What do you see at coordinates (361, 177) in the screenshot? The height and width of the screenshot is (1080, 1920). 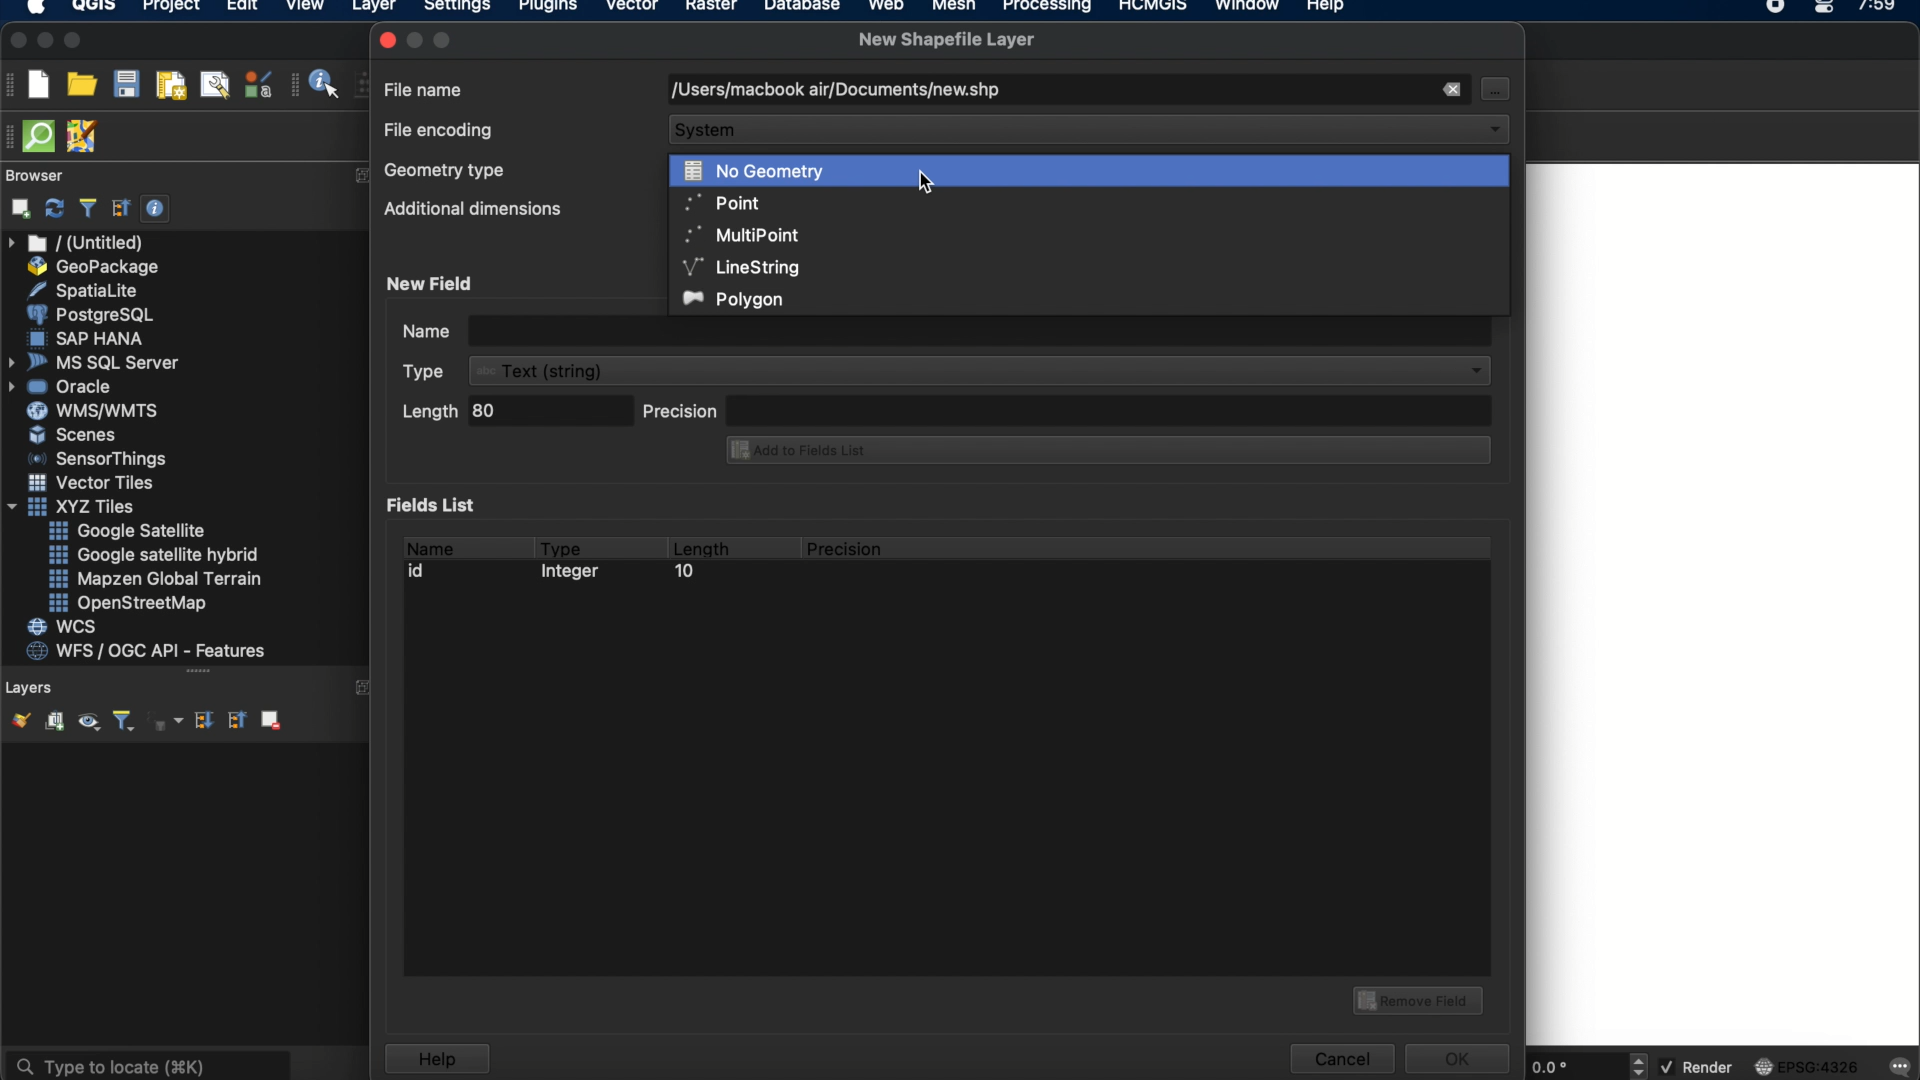 I see `expand` at bounding box center [361, 177].